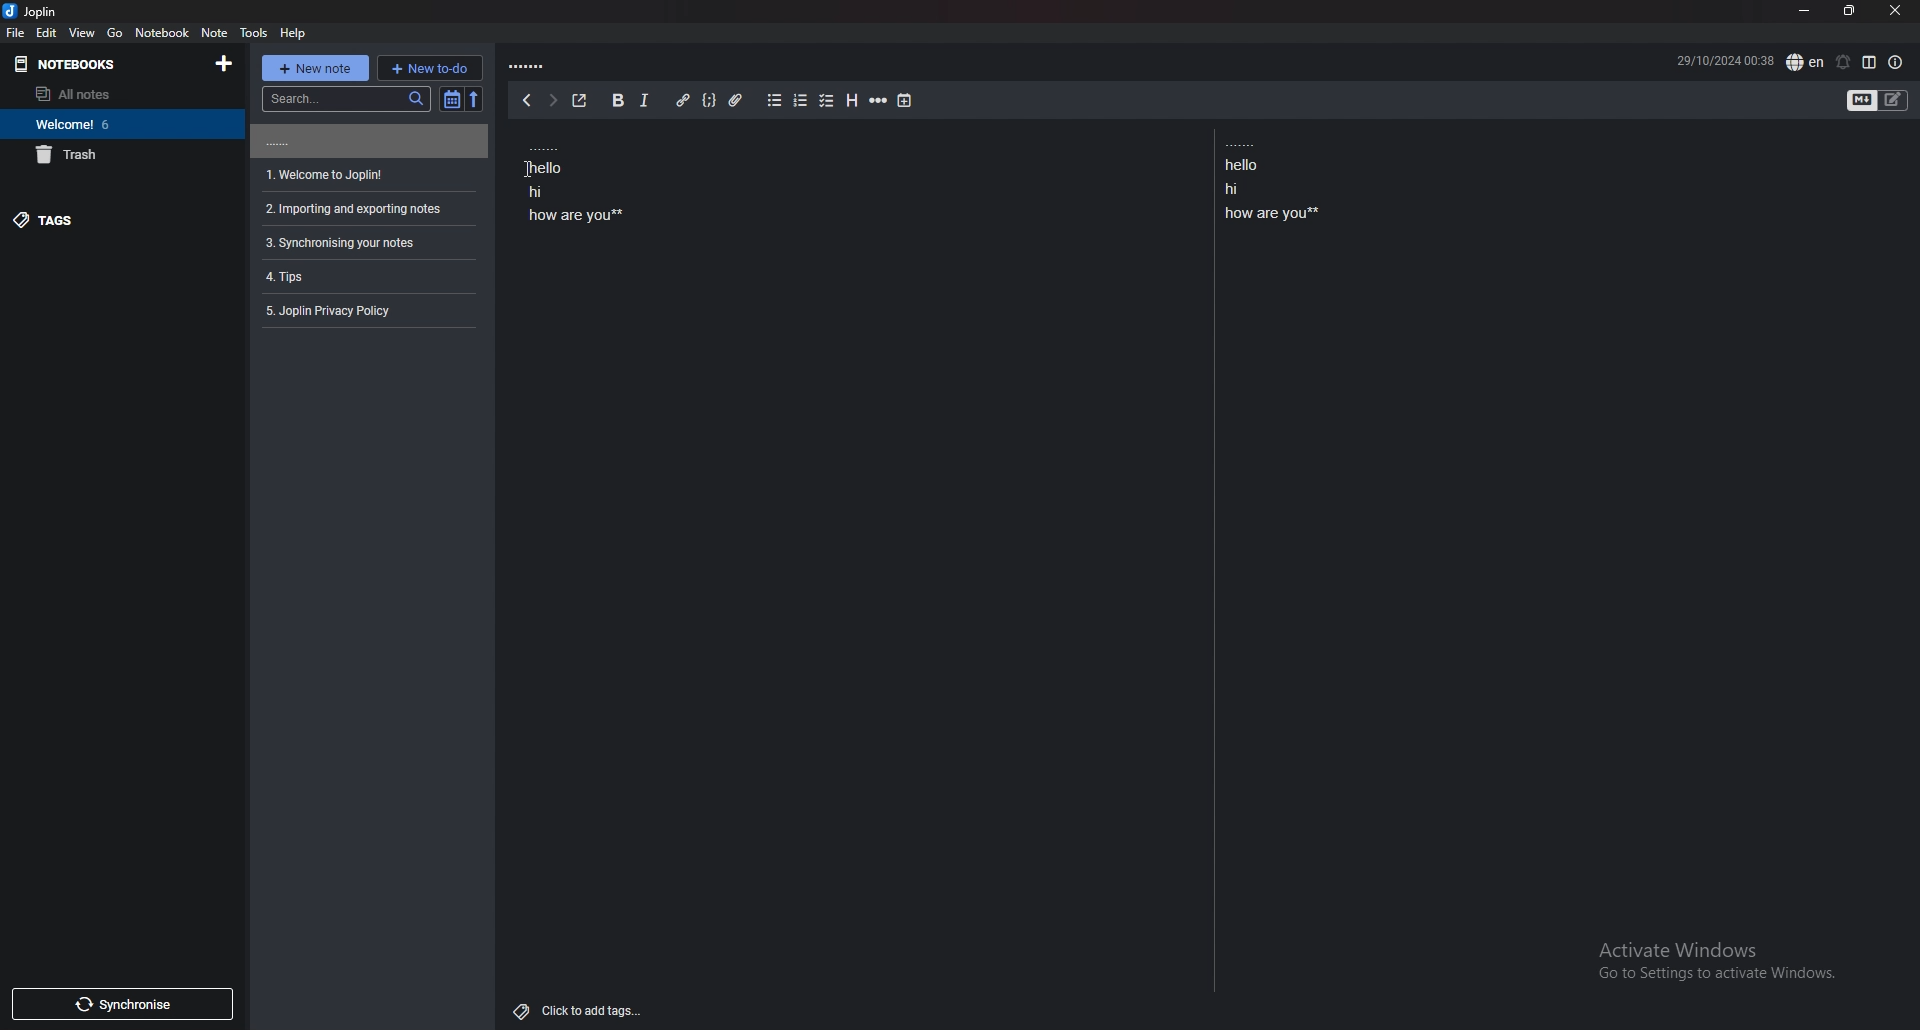 This screenshot has width=1920, height=1030. I want to click on help, so click(292, 33).